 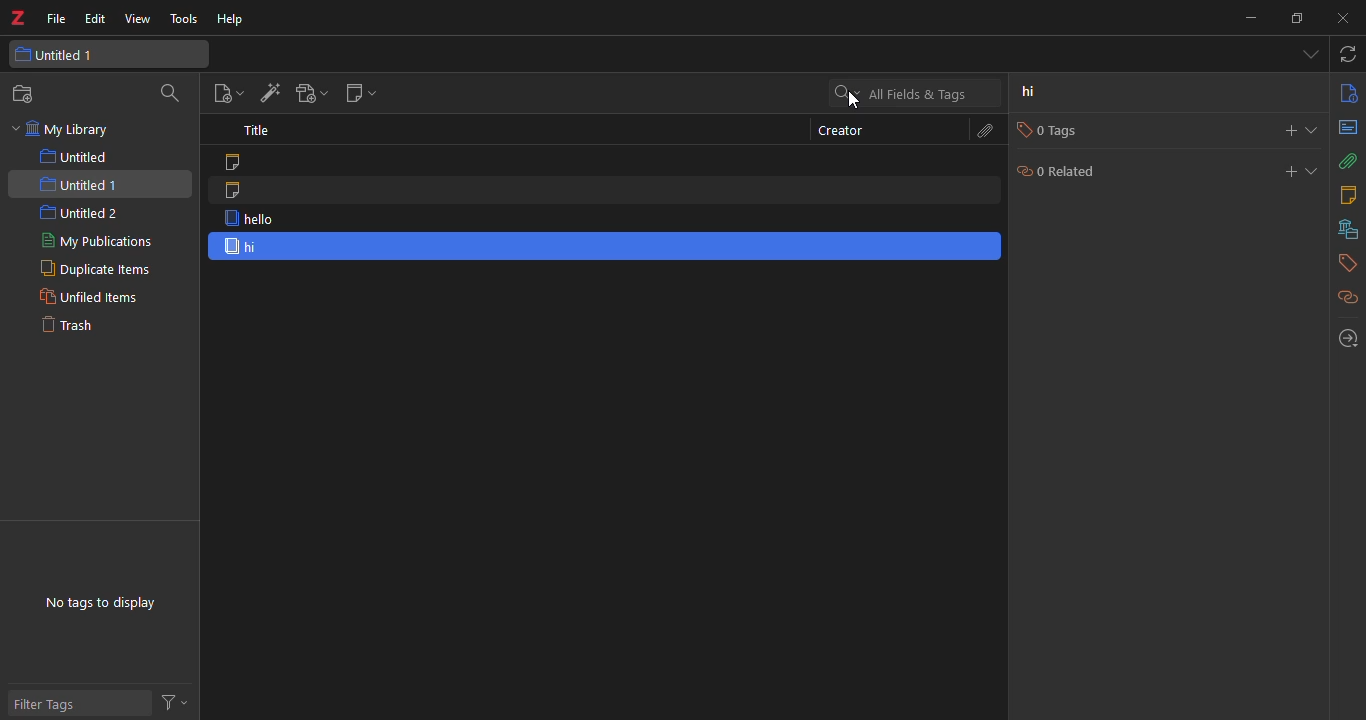 What do you see at coordinates (74, 155) in the screenshot?
I see `untitled` at bounding box center [74, 155].